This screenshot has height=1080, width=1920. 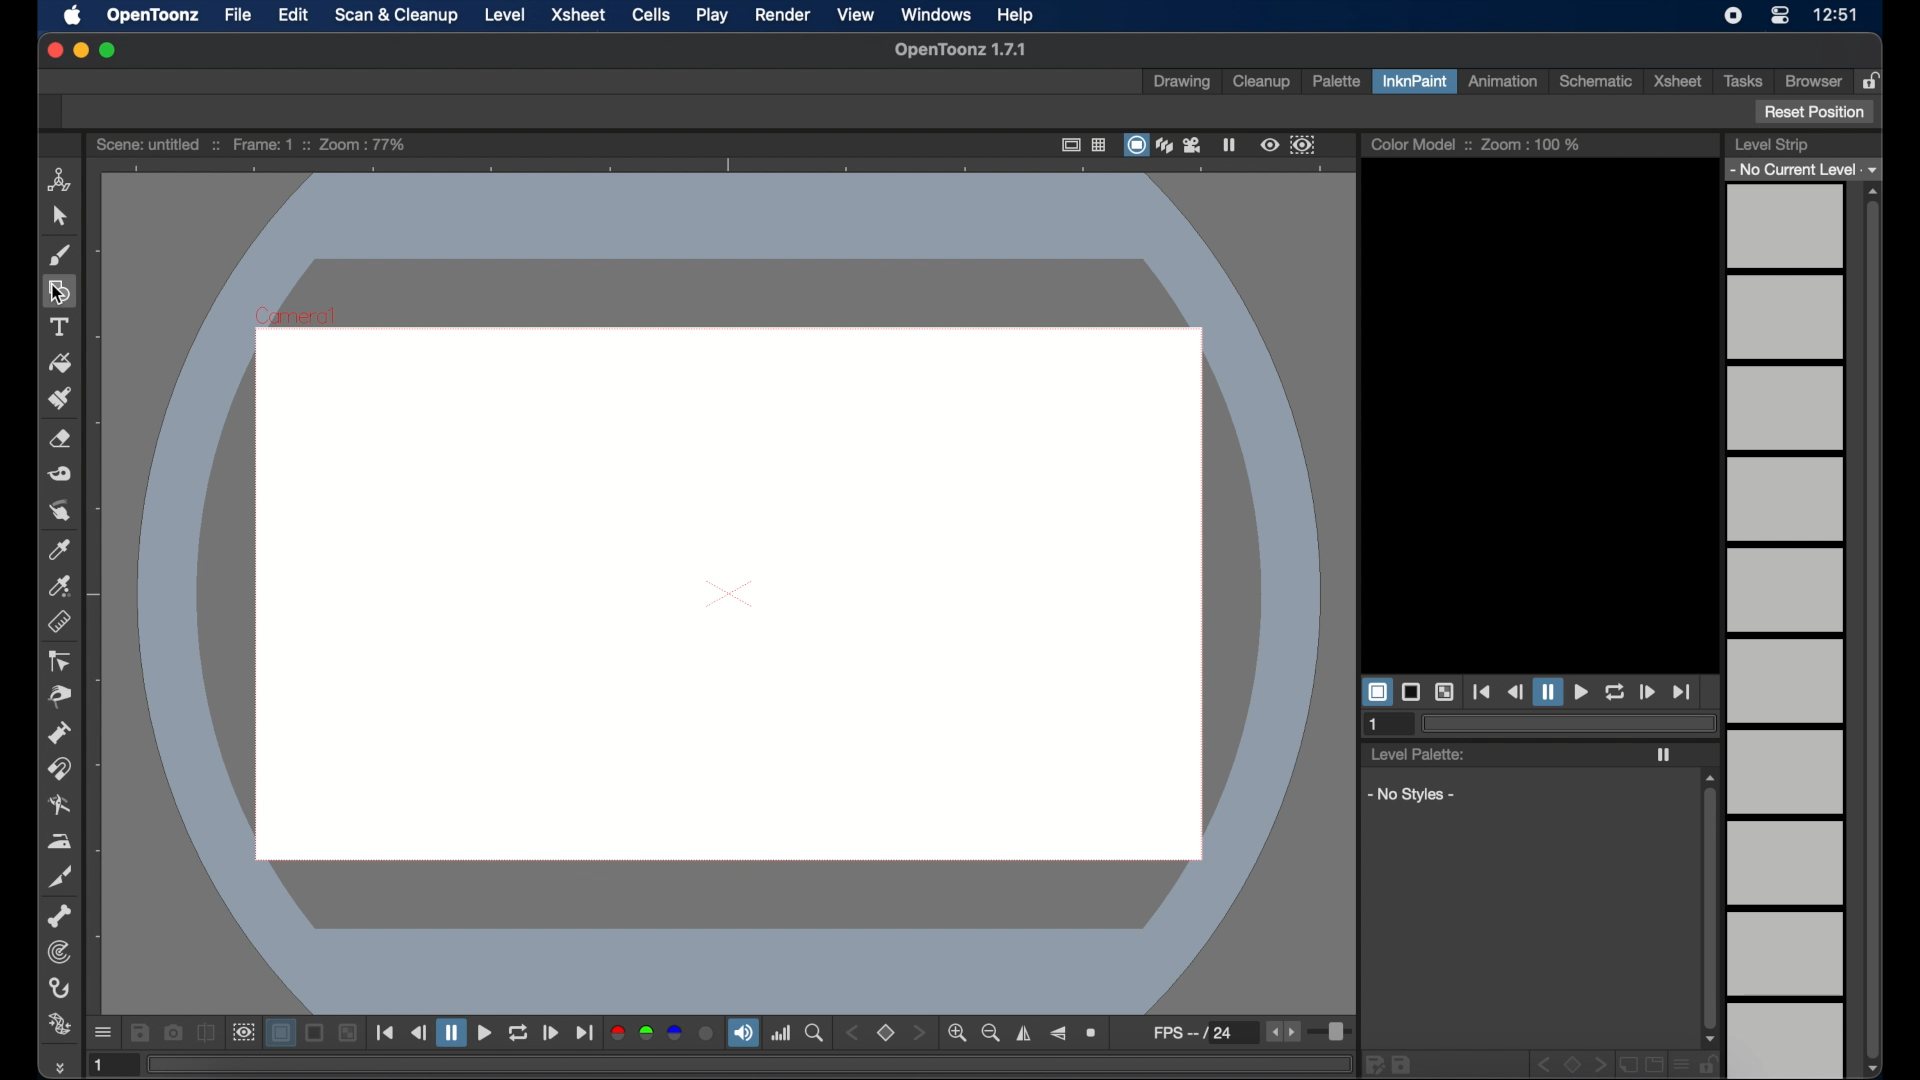 What do you see at coordinates (1614, 692) in the screenshot?
I see `loop` at bounding box center [1614, 692].